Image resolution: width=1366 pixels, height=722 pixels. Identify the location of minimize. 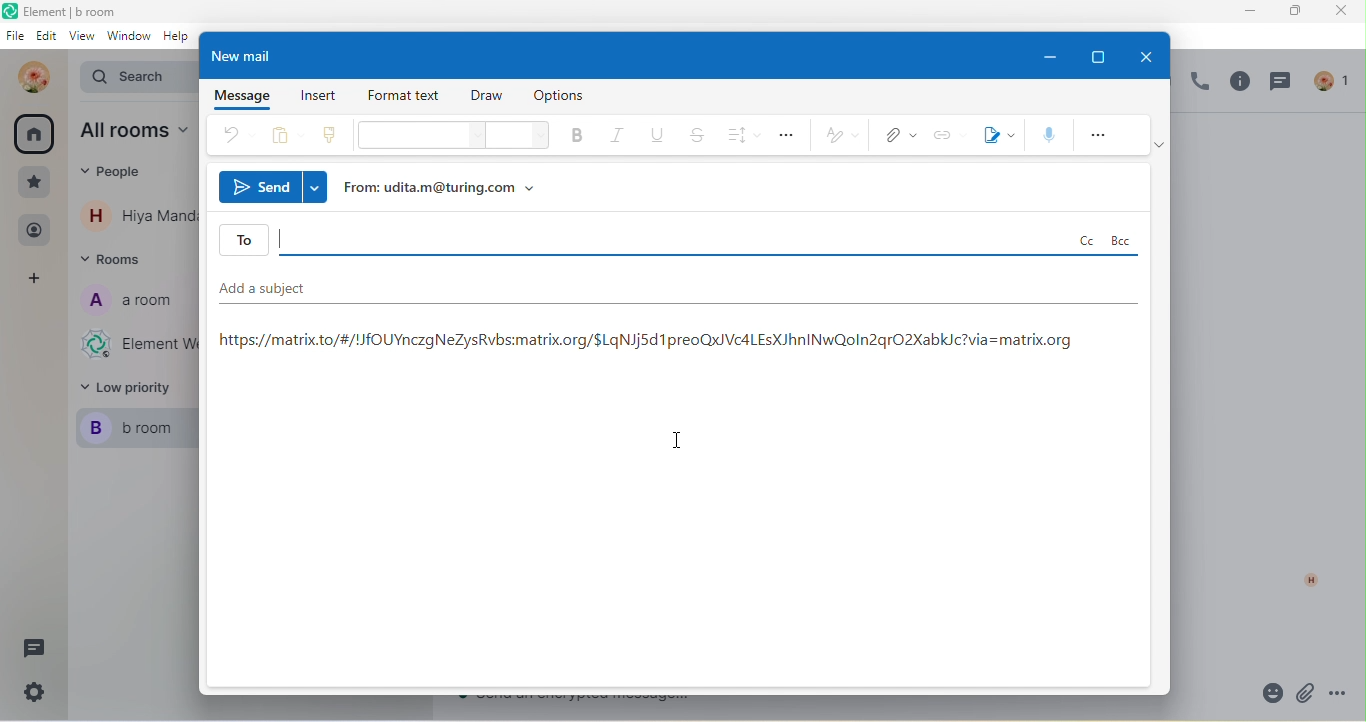
(1249, 12).